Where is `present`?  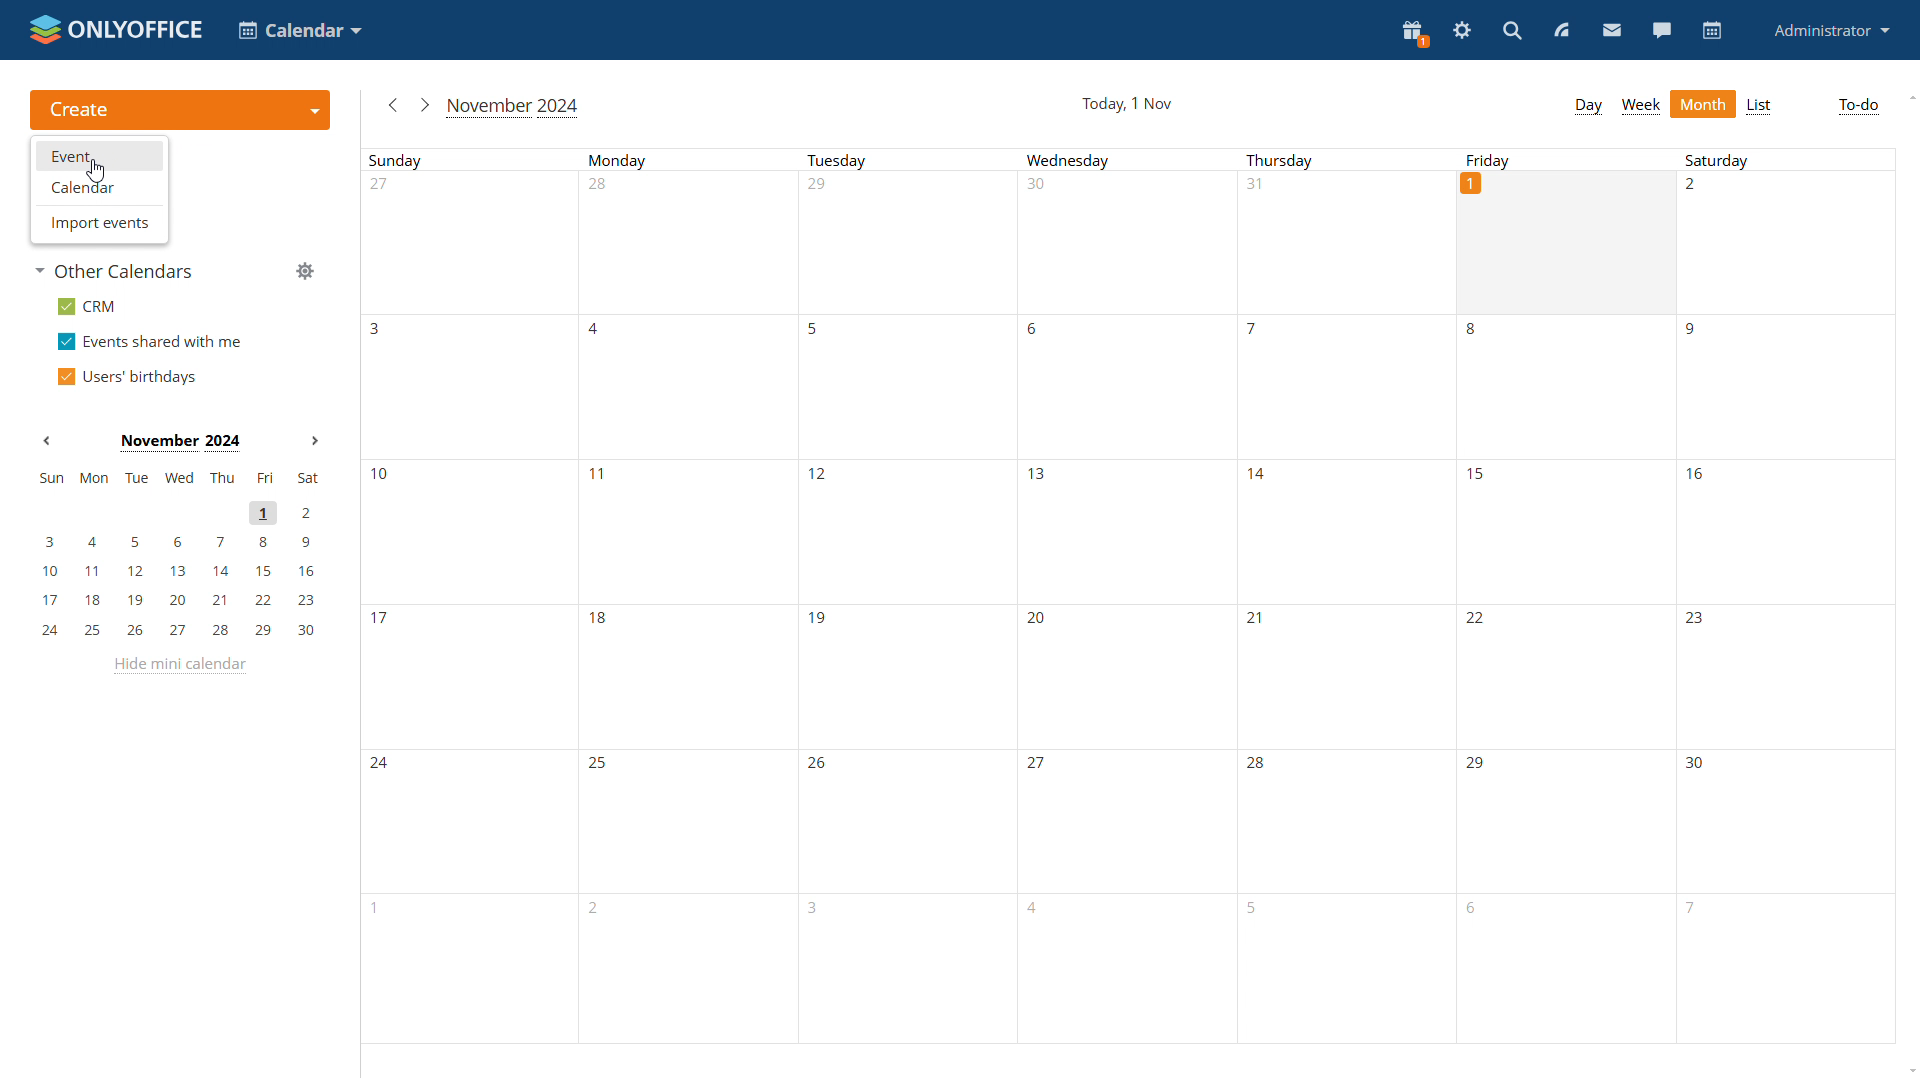 present is located at coordinates (1414, 34).